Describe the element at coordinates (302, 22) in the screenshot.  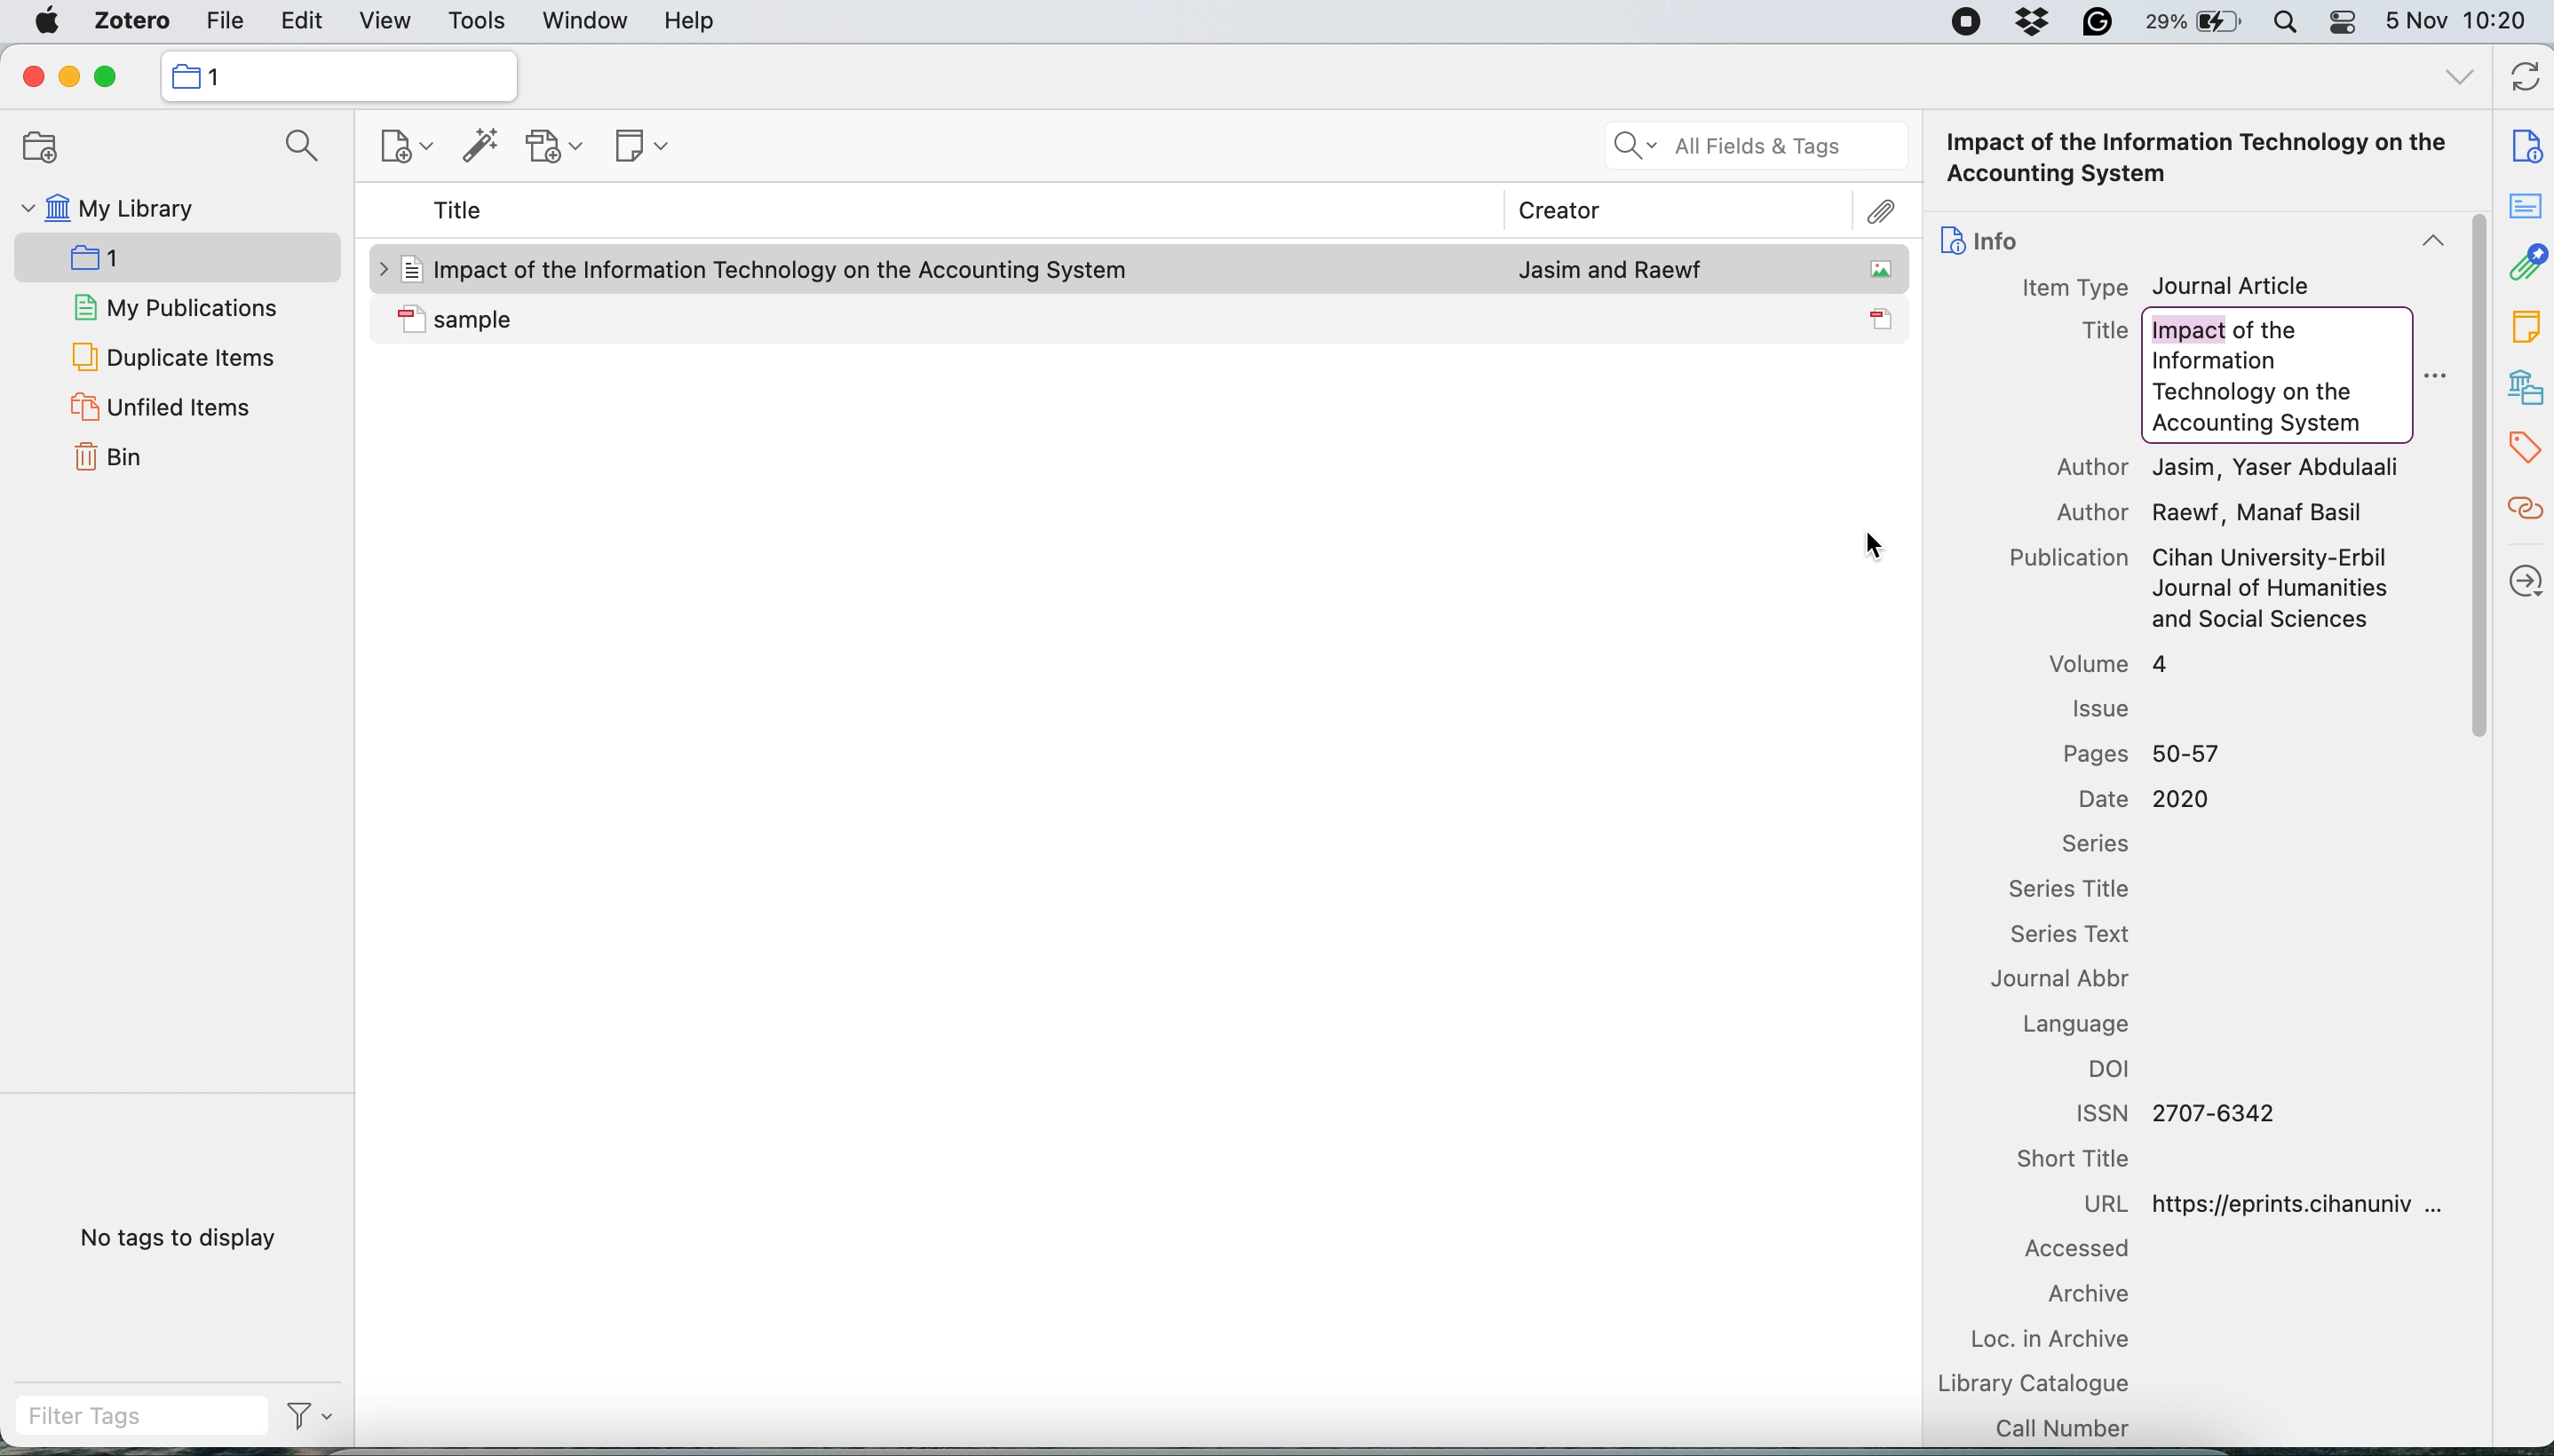
I see `edit` at that location.